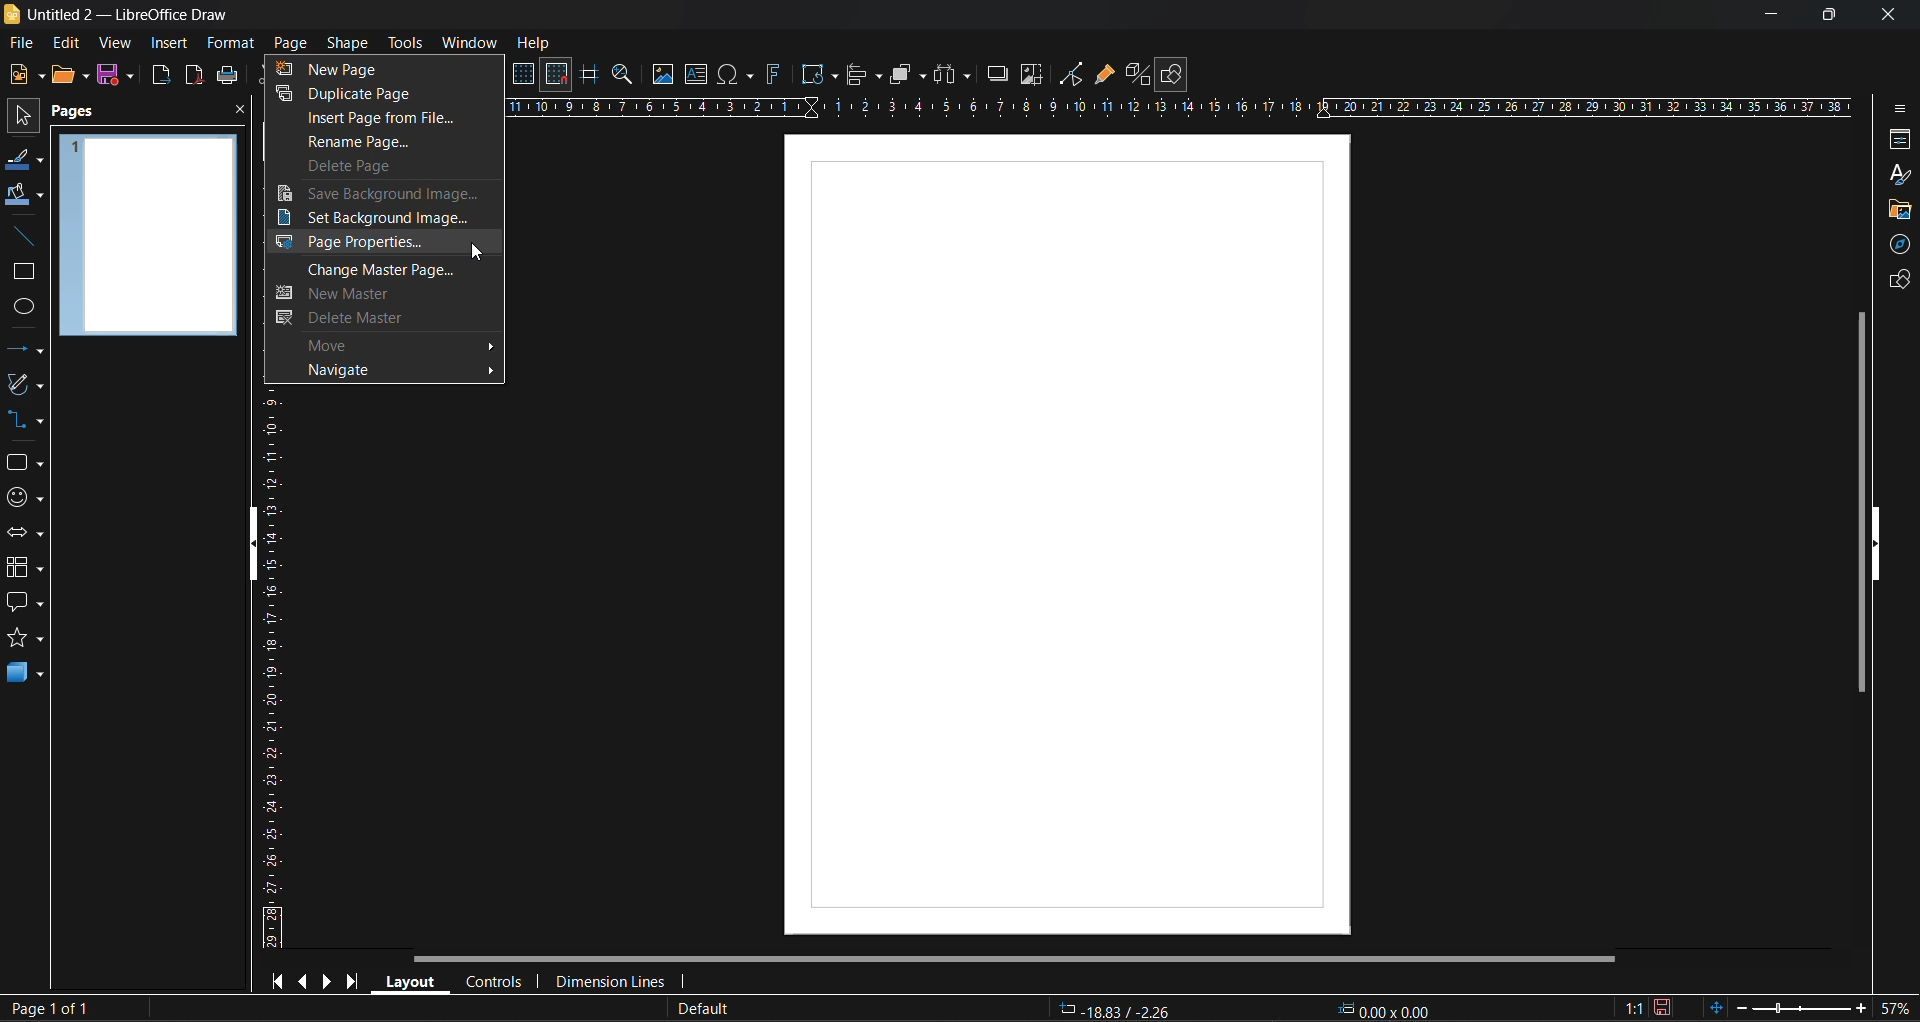 This screenshot has height=1022, width=1920. Describe the element at coordinates (1854, 1010) in the screenshot. I see `zoom in ` at that location.